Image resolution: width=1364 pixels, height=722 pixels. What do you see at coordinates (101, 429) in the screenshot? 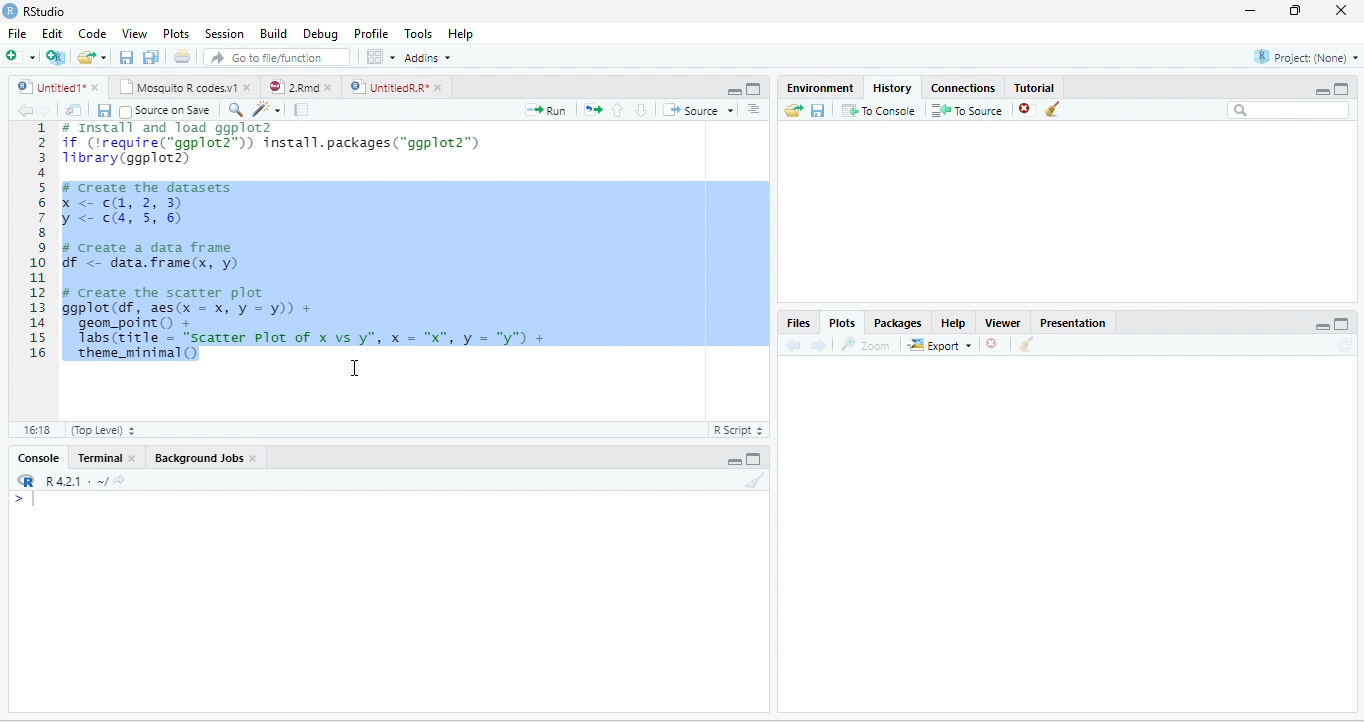
I see `(Top Level)` at bounding box center [101, 429].